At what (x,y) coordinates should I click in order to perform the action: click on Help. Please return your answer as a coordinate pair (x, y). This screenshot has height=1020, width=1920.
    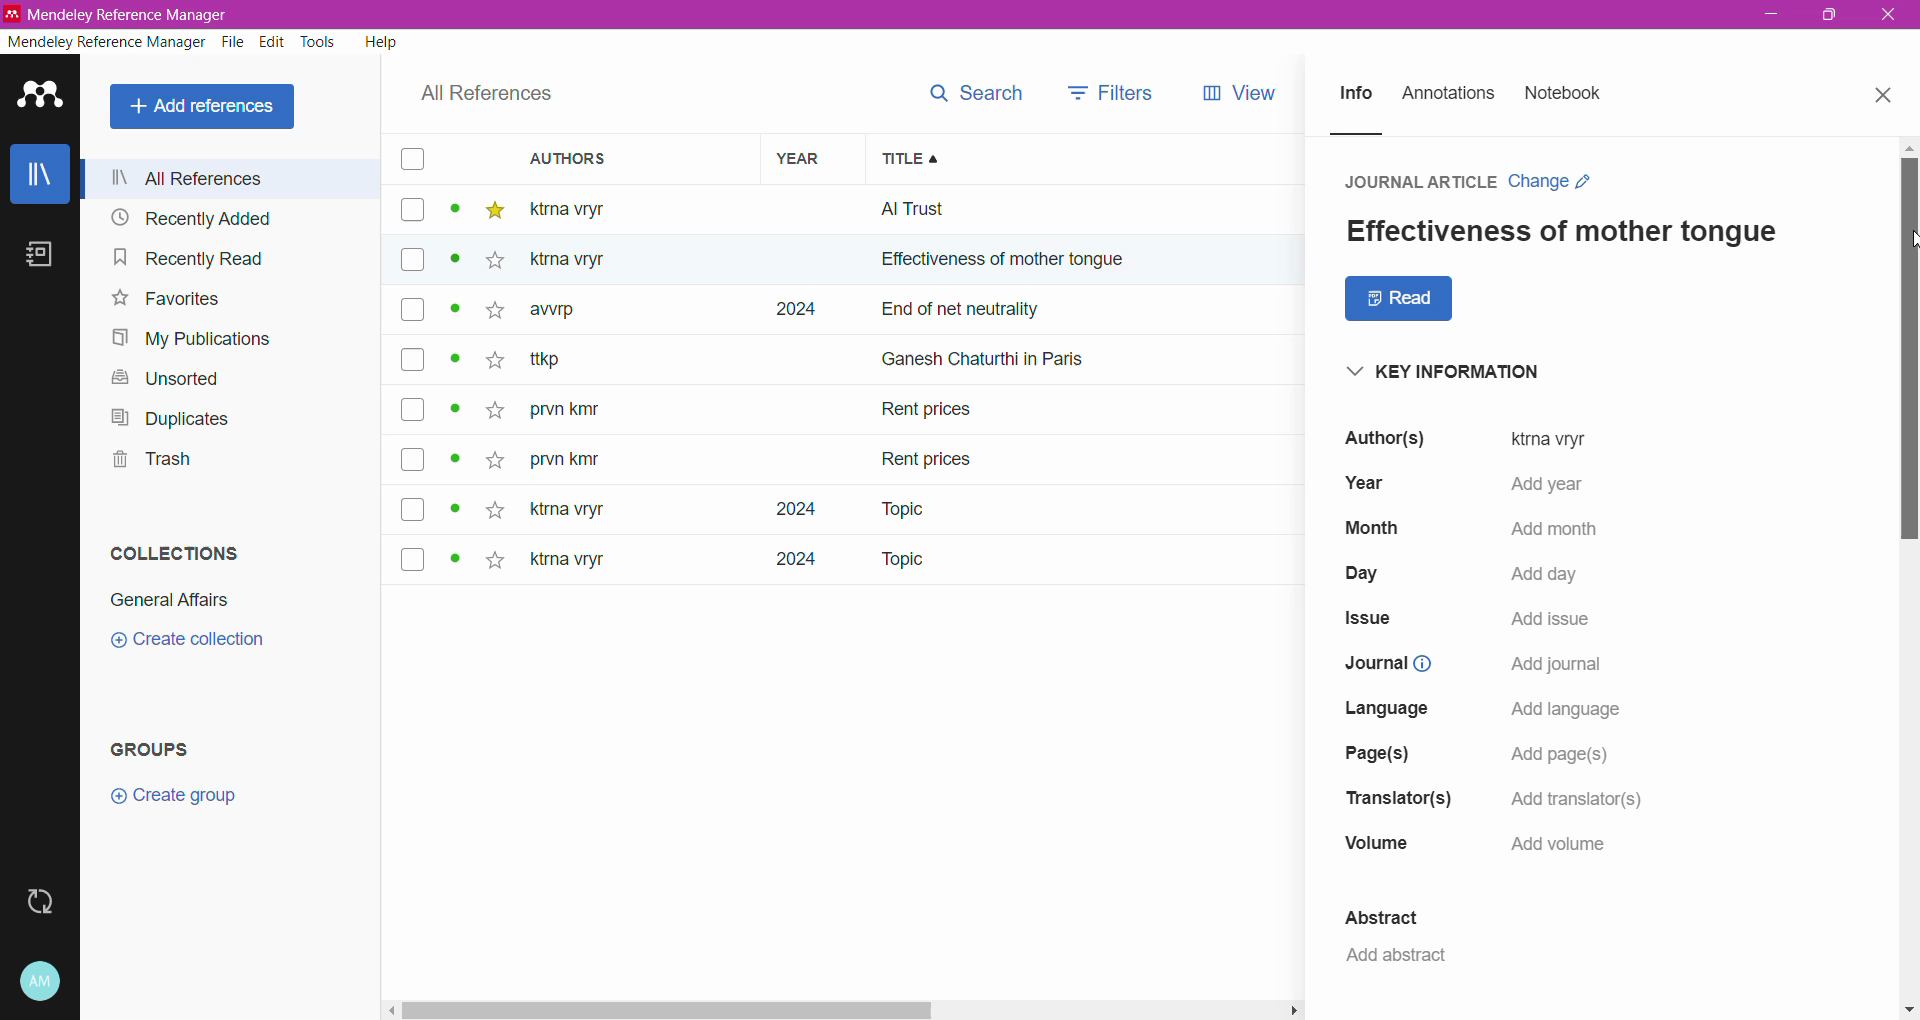
    Looking at the image, I should click on (382, 41).